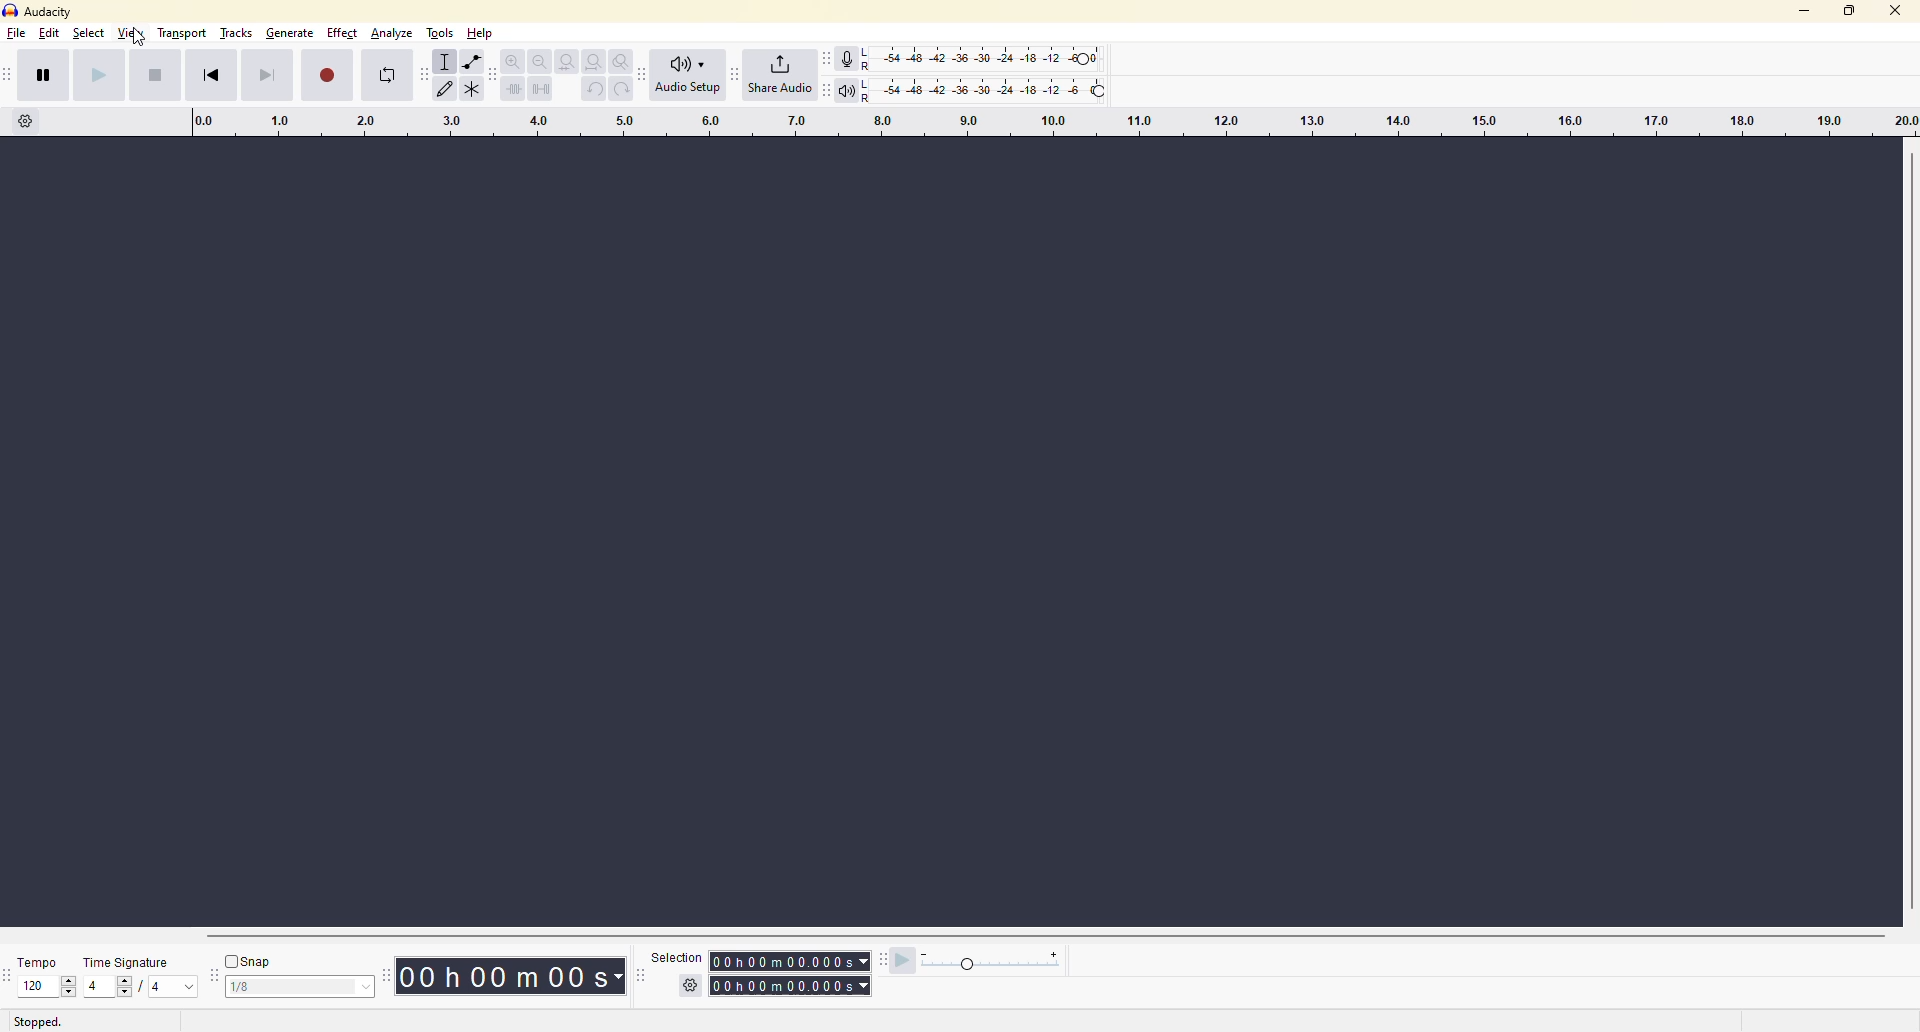 Image resolution: width=1920 pixels, height=1032 pixels. What do you see at coordinates (340, 38) in the screenshot?
I see `effect` at bounding box center [340, 38].